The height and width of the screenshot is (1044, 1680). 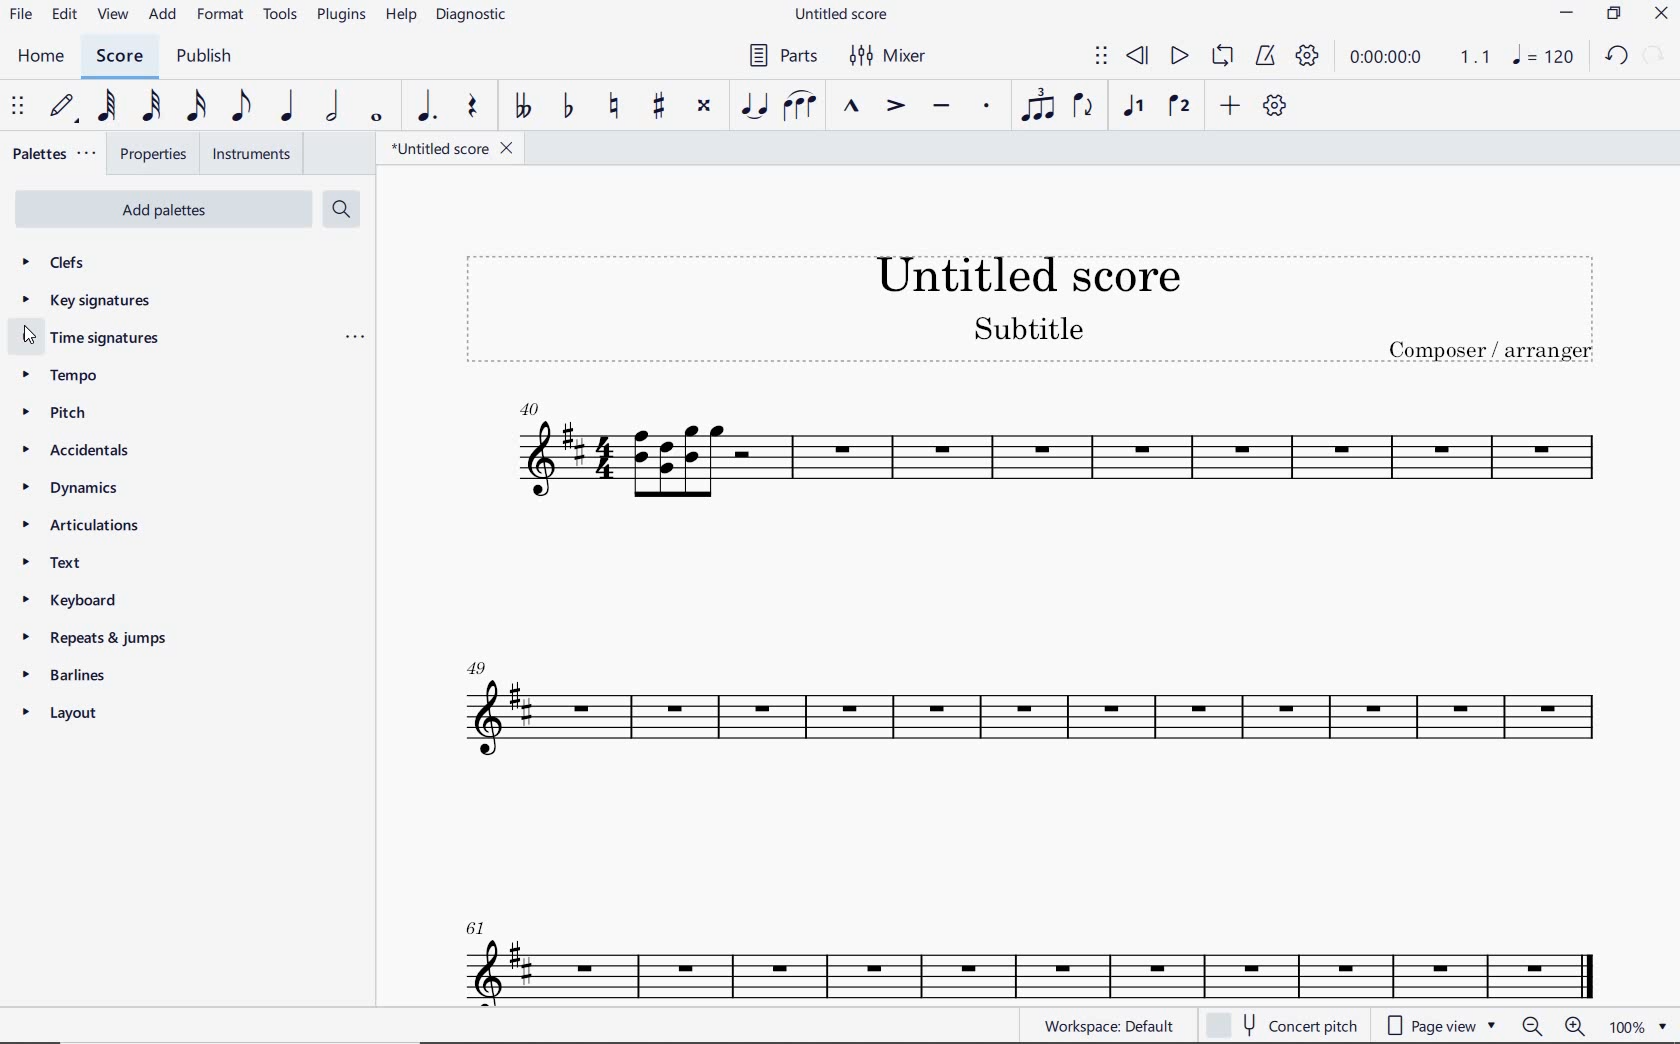 I want to click on DYNAMICS, so click(x=67, y=486).